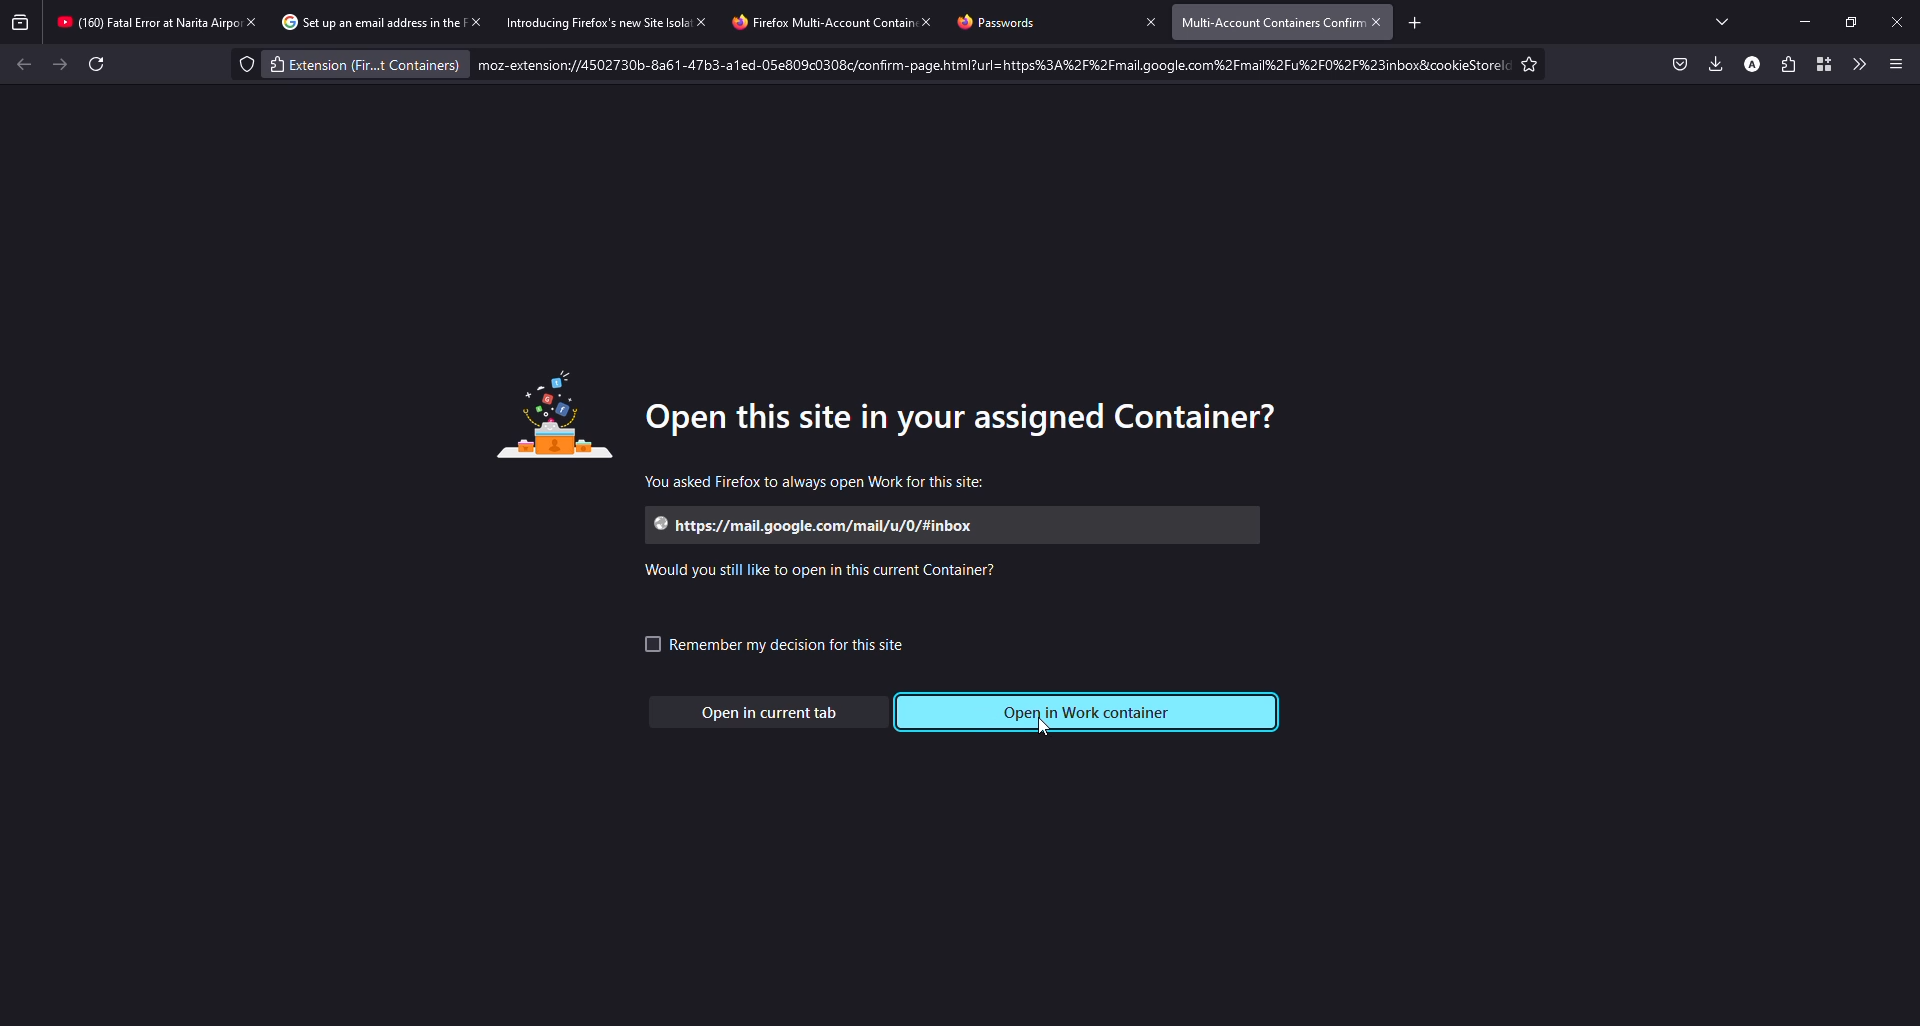 The height and width of the screenshot is (1026, 1920). I want to click on view recent, so click(20, 23).